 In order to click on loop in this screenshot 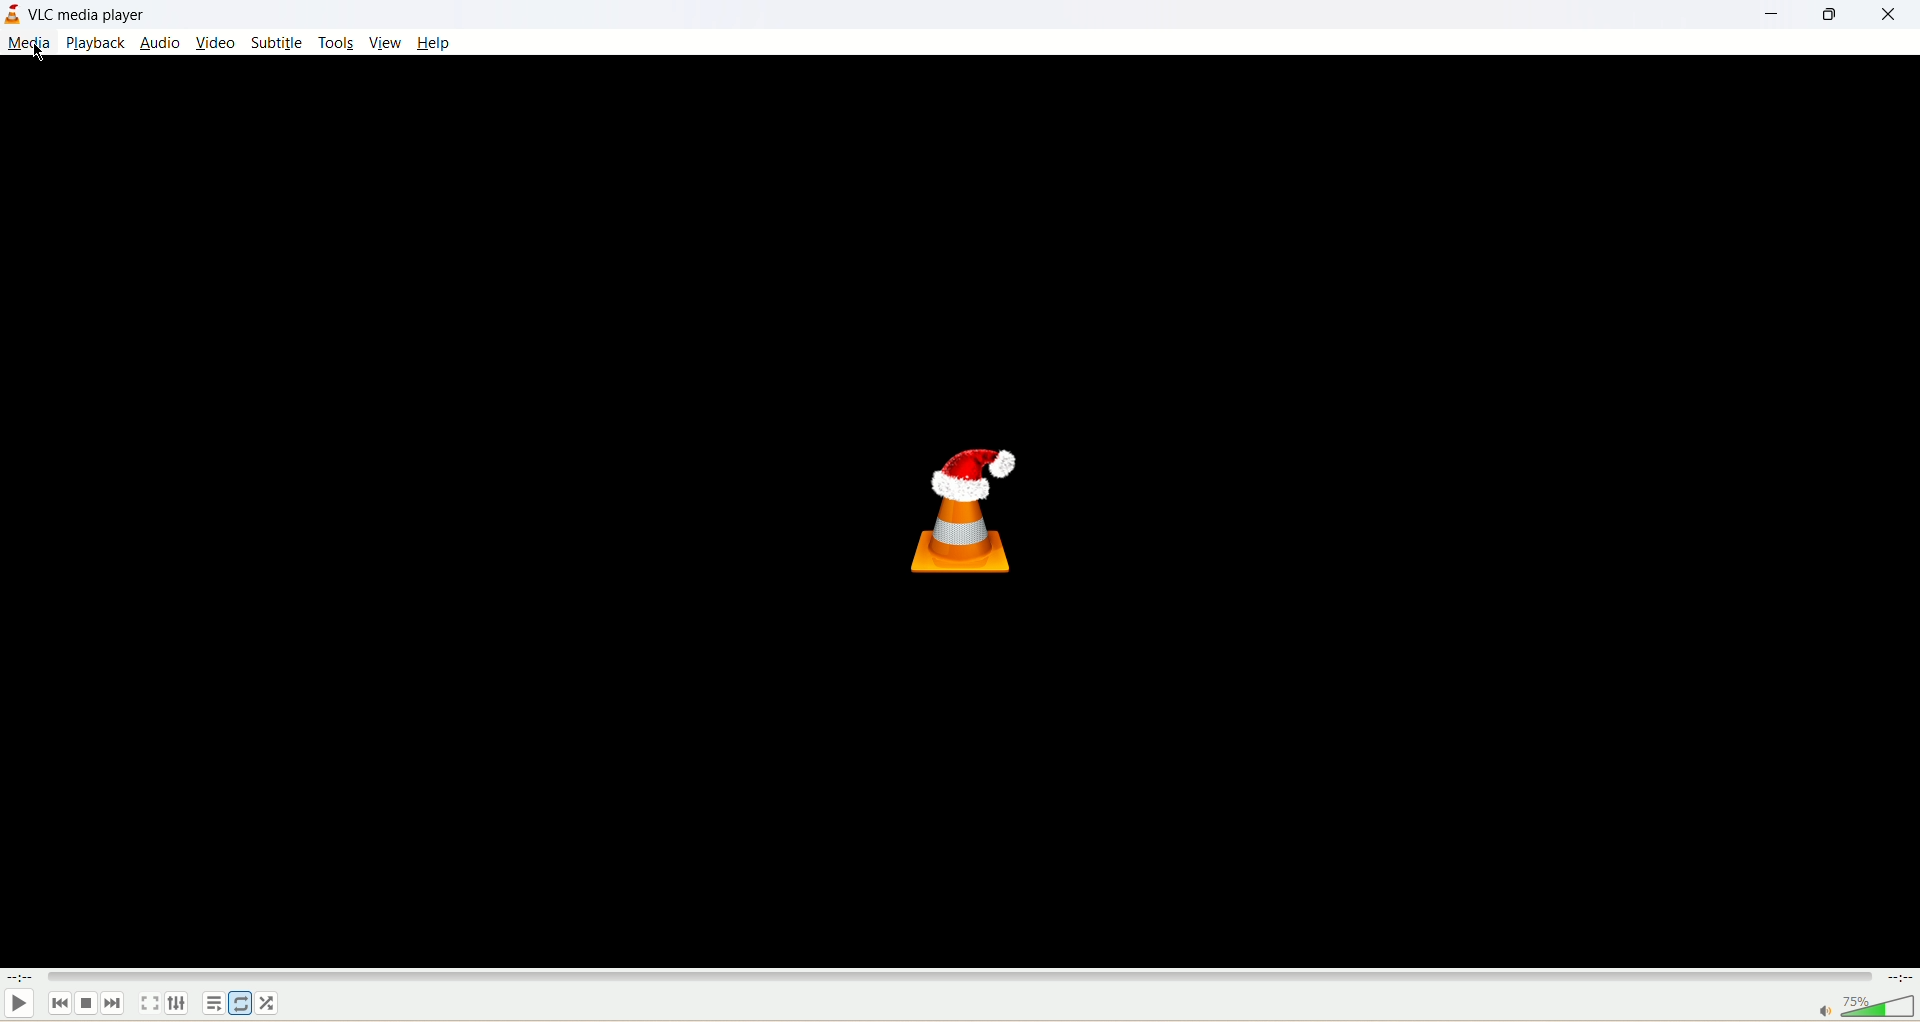, I will do `click(239, 1002)`.